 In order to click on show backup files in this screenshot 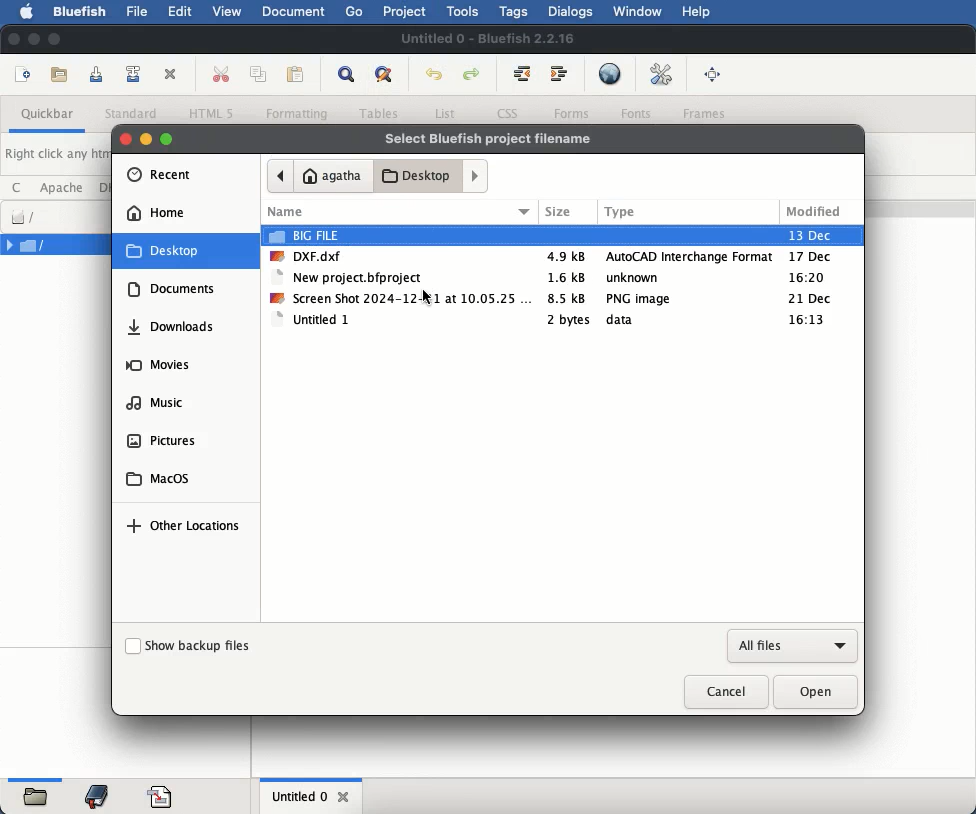, I will do `click(188, 647)`.